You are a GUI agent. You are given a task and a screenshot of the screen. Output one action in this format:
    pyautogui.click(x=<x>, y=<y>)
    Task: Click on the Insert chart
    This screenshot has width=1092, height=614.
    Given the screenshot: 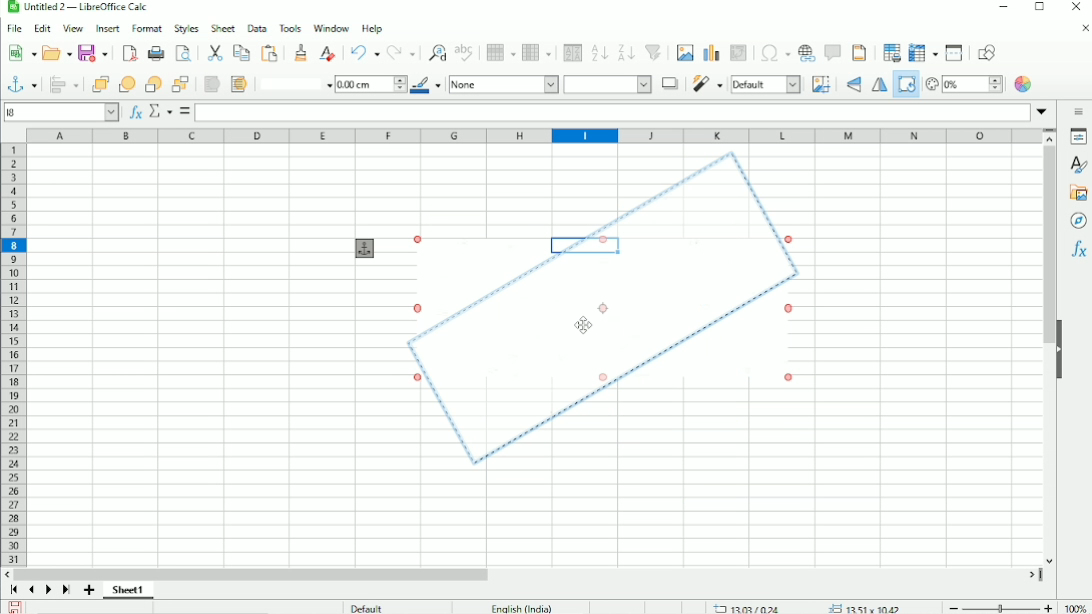 What is the action you would take?
    pyautogui.click(x=711, y=53)
    